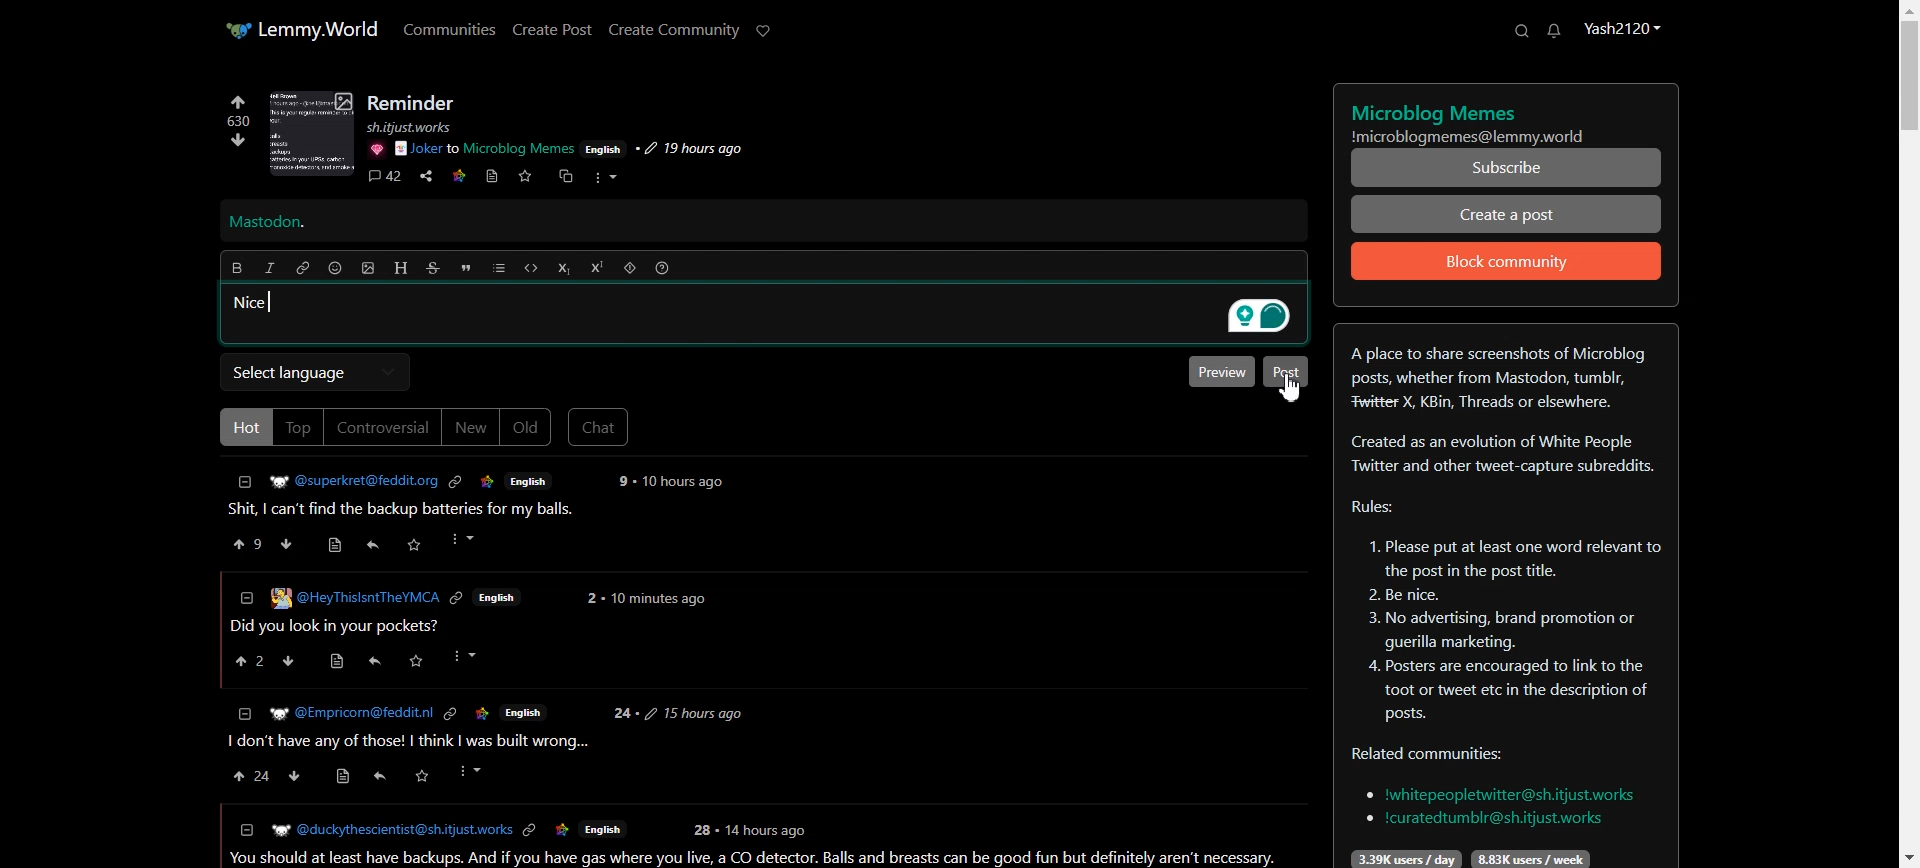  Describe the element at coordinates (1621, 27) in the screenshot. I see `Profile` at that location.